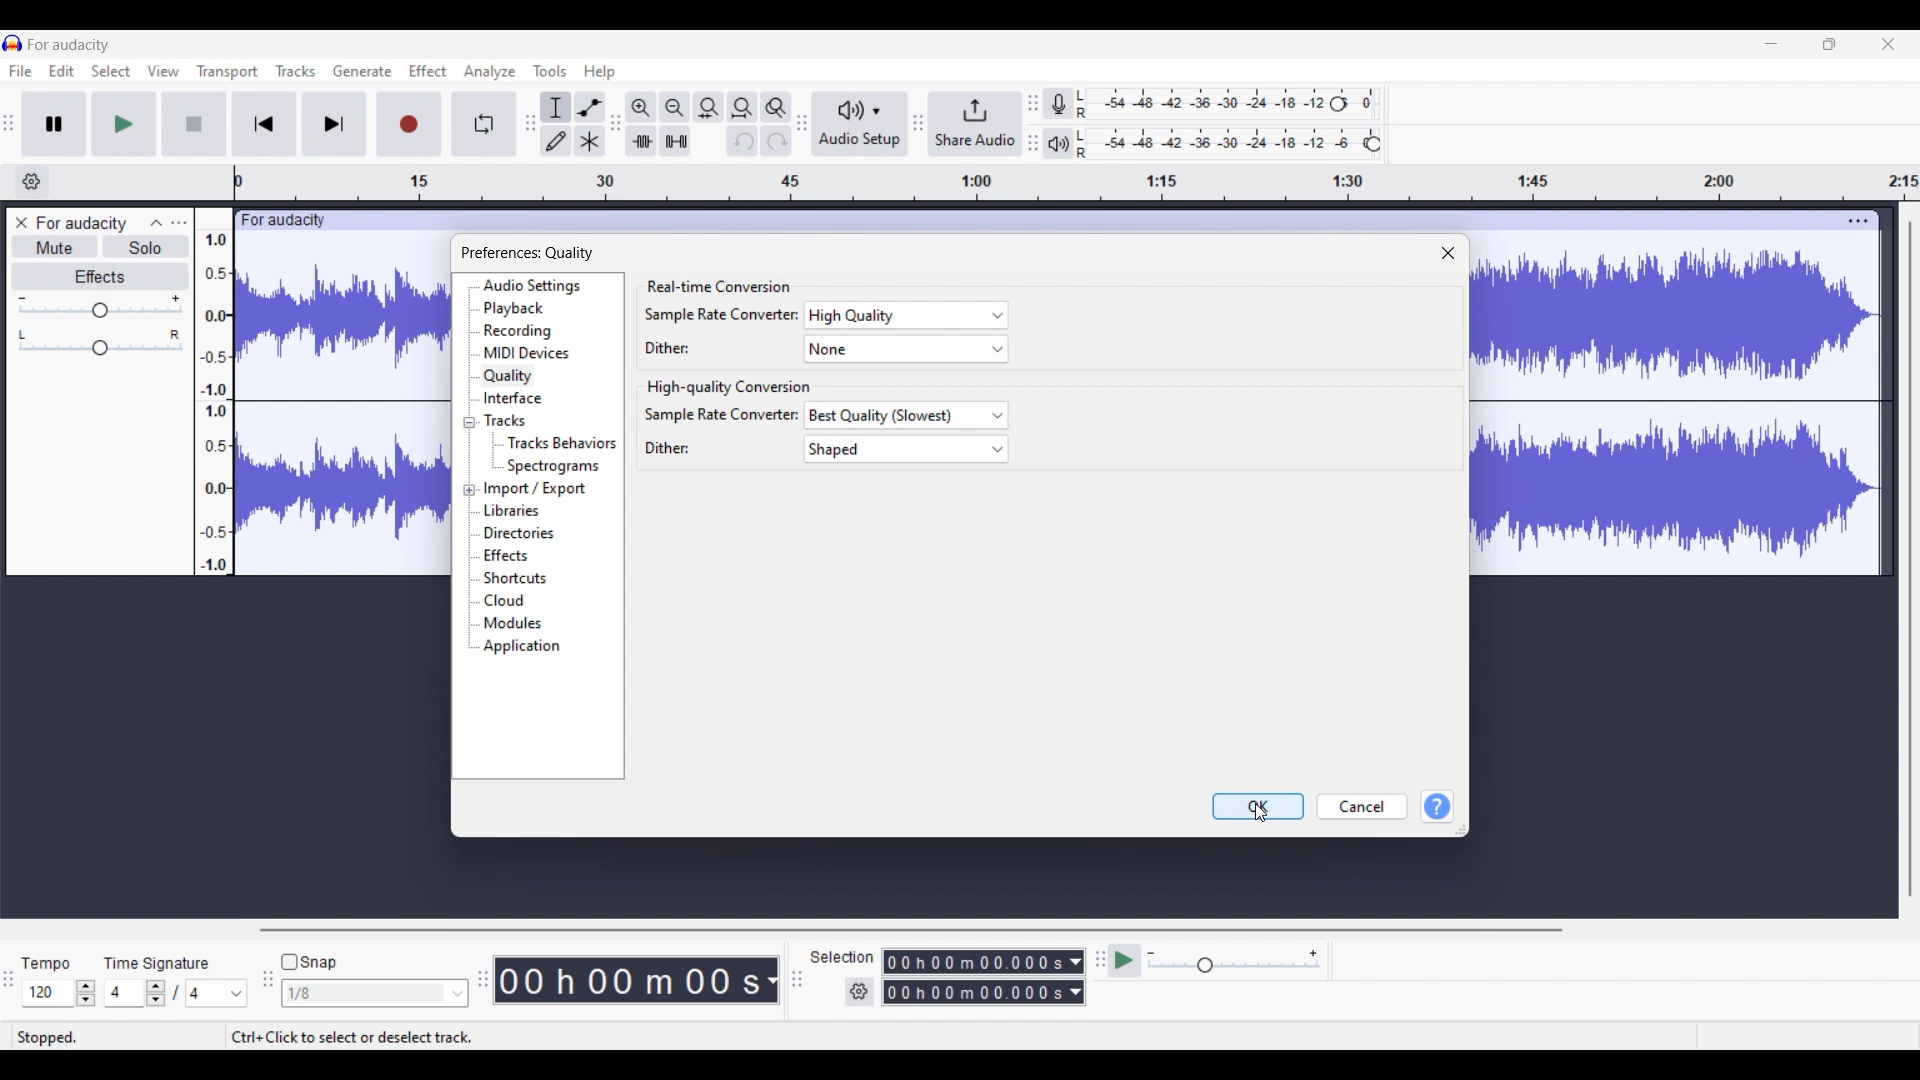 The width and height of the screenshot is (1920, 1080). What do you see at coordinates (1772, 44) in the screenshot?
I see `Minimize` at bounding box center [1772, 44].